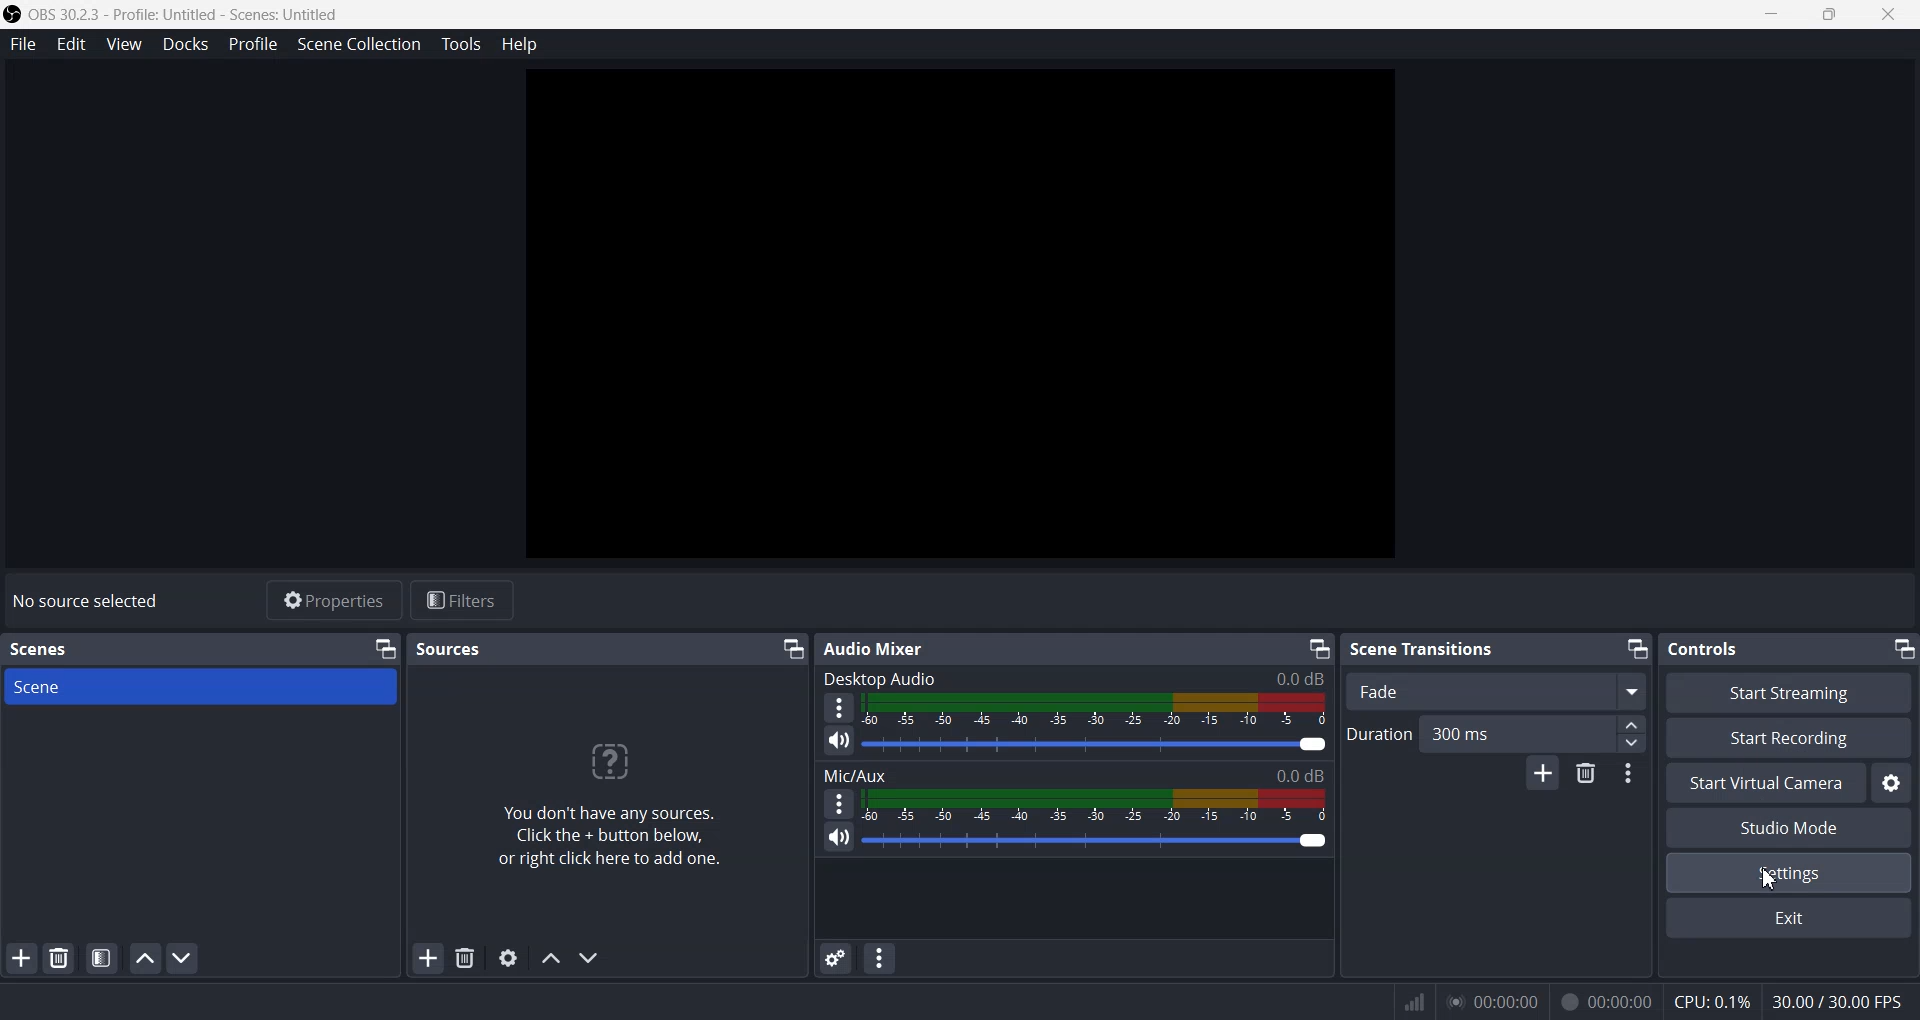 The height and width of the screenshot is (1020, 1920). I want to click on Move scene Down, so click(183, 958).